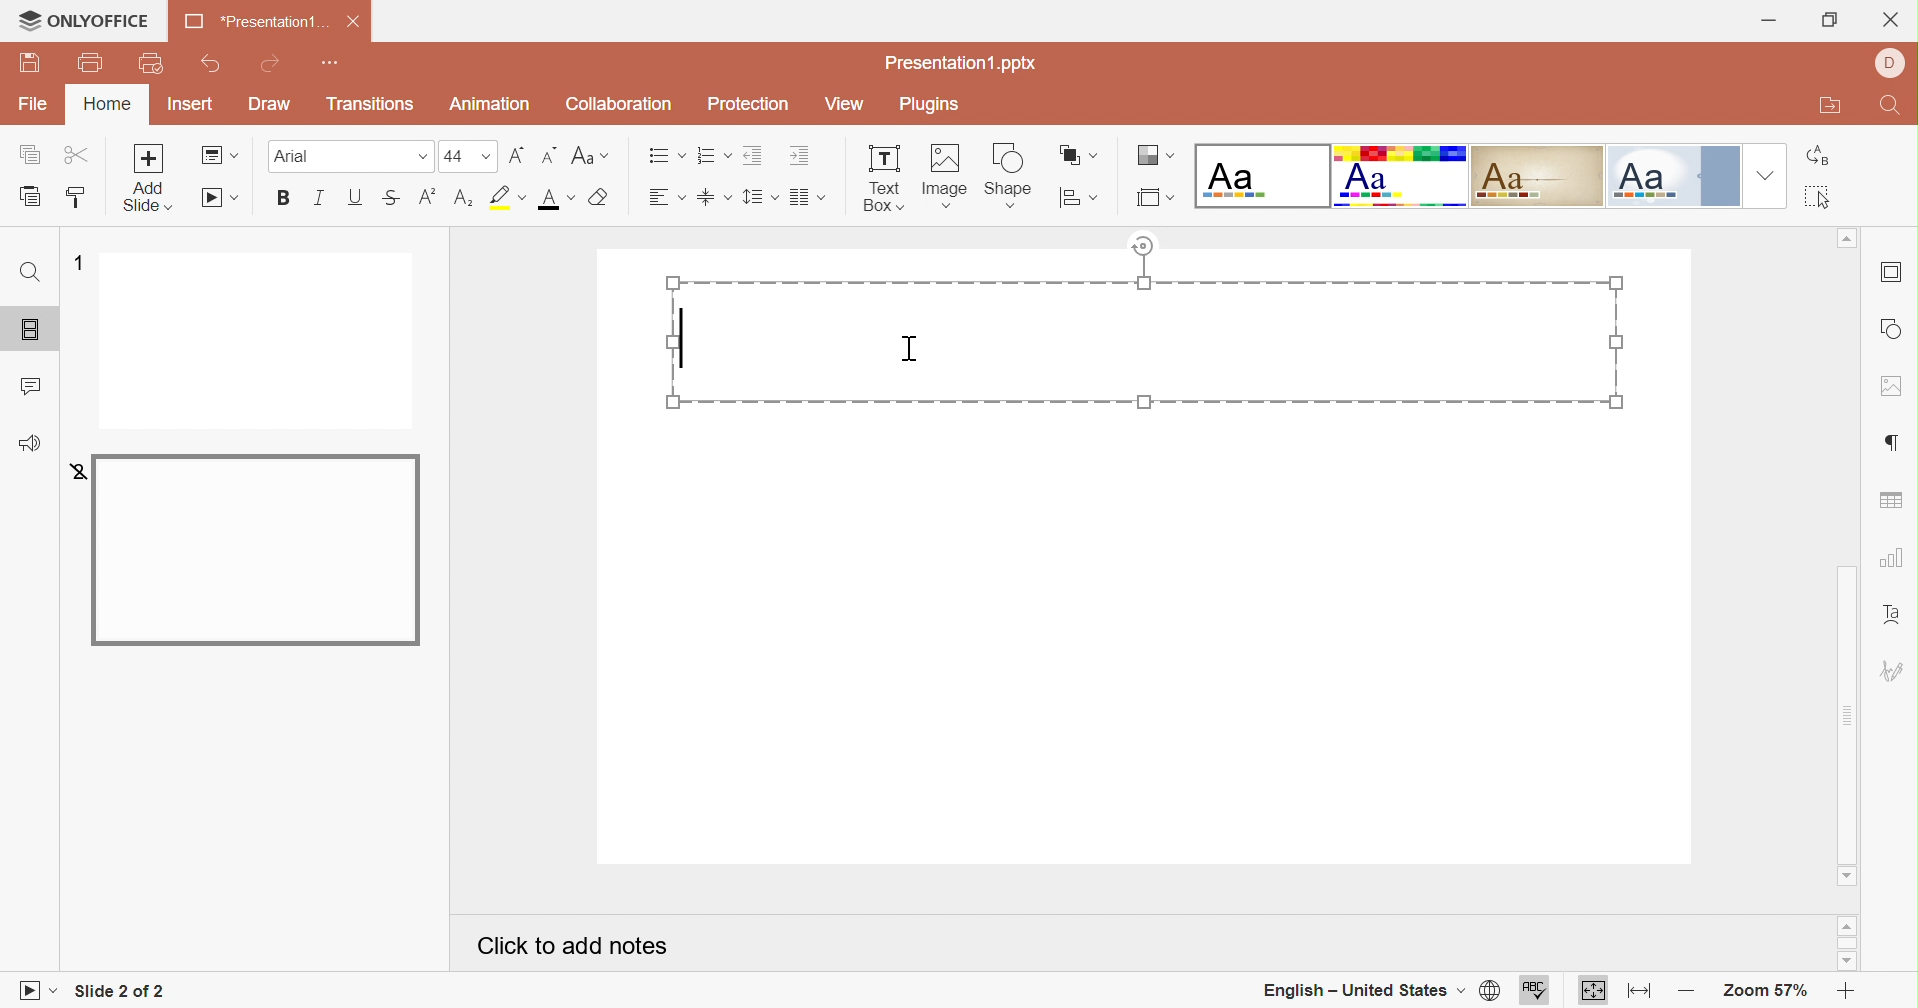 The height and width of the screenshot is (1008, 1918). Describe the element at coordinates (29, 154) in the screenshot. I see `Copy` at that location.